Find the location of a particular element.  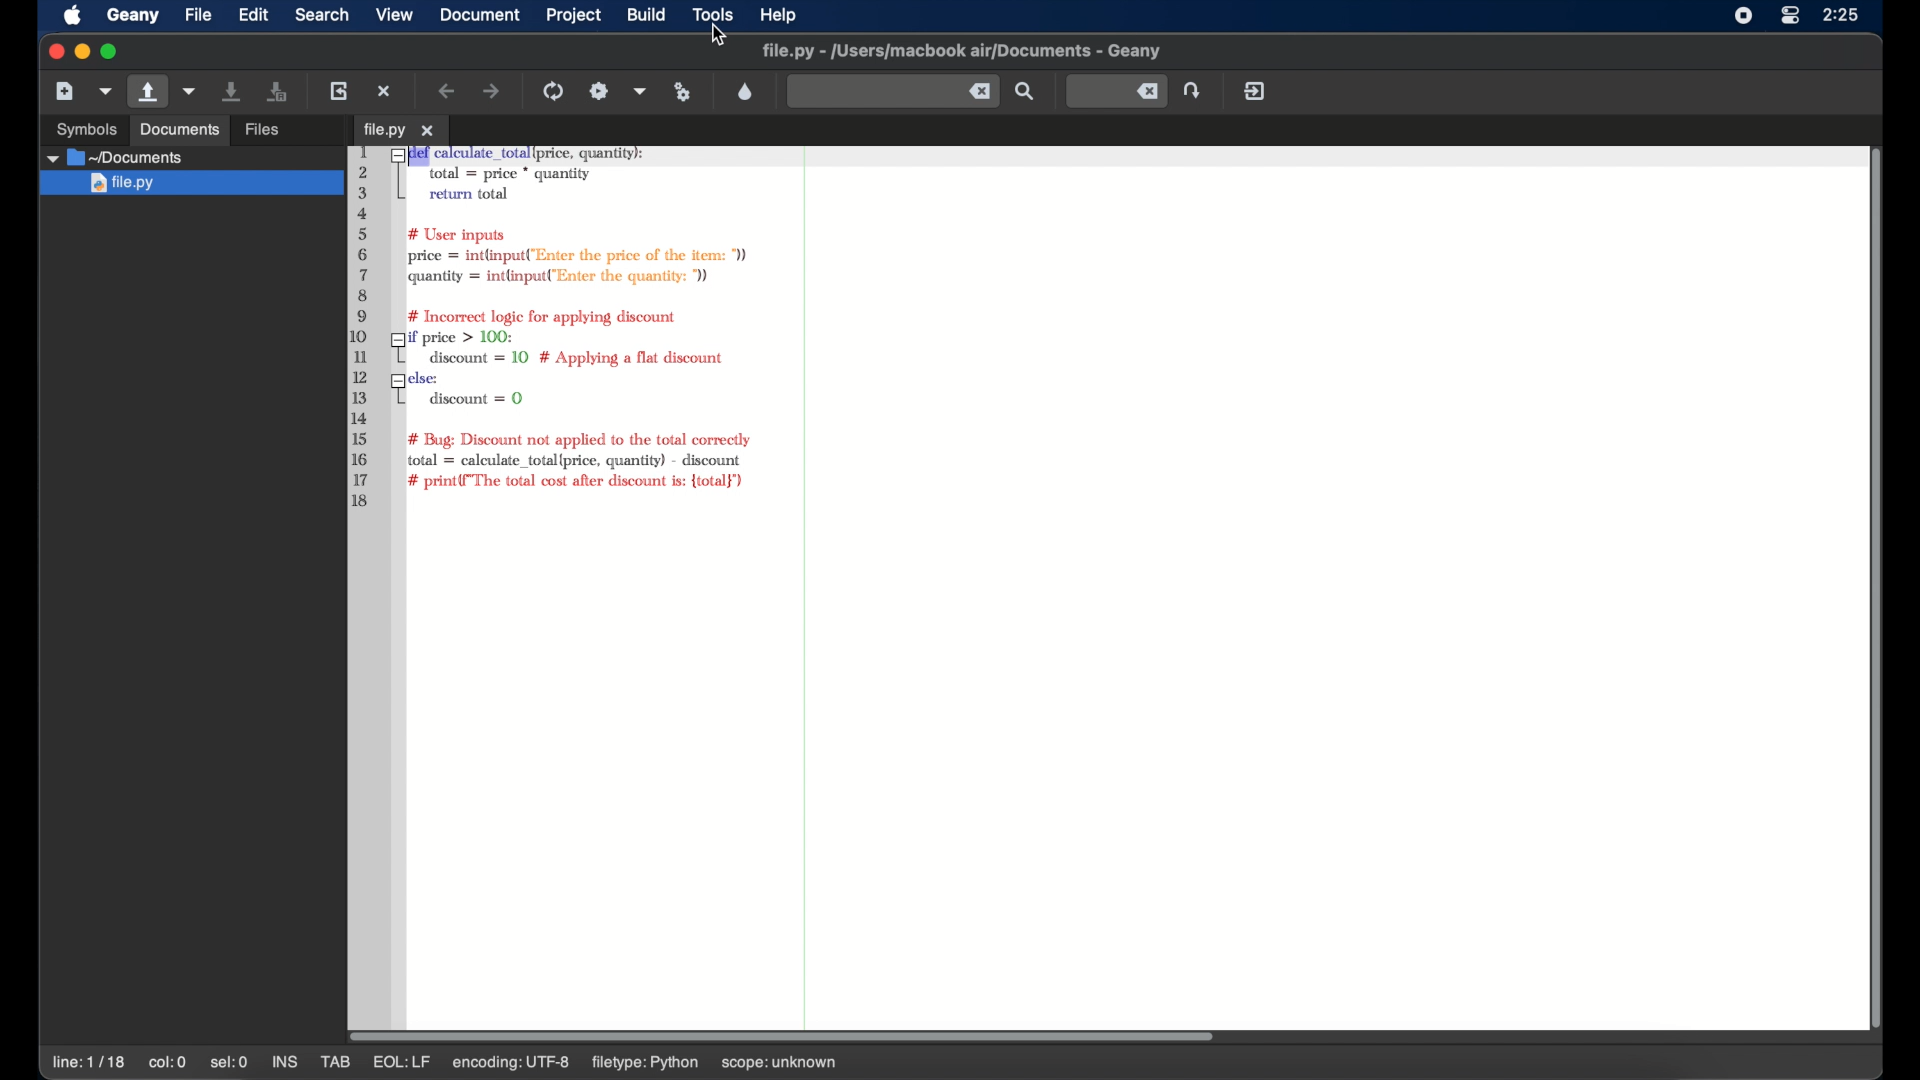

geany is located at coordinates (972, 50).